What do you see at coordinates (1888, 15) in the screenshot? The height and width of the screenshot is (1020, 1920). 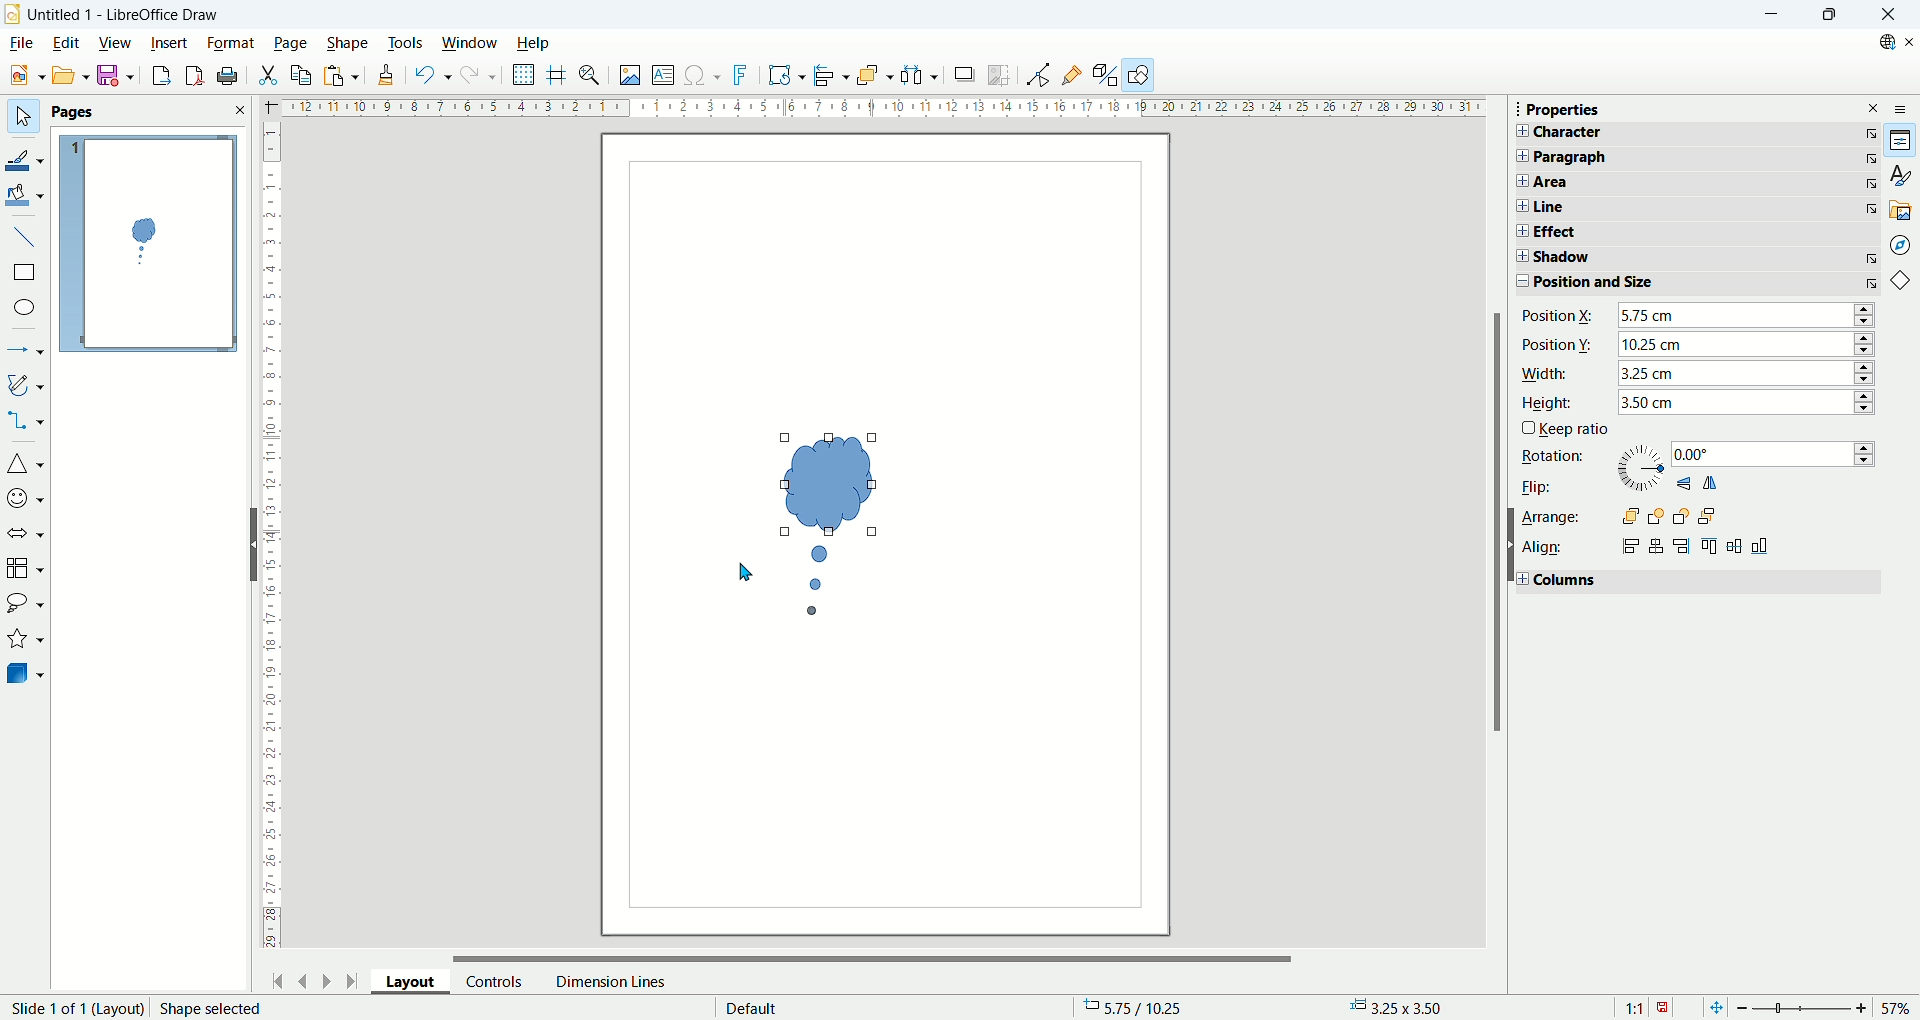 I see `Close` at bounding box center [1888, 15].